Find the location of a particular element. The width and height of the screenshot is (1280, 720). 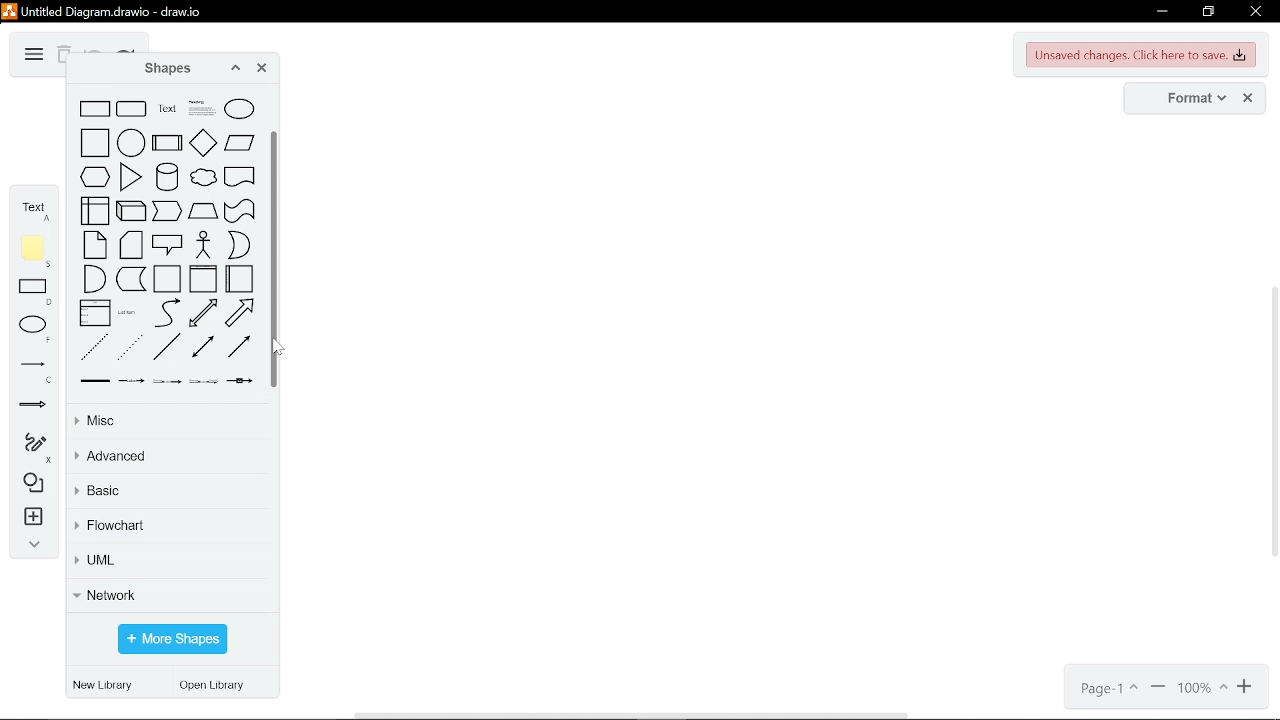

cylinder is located at coordinates (167, 176).